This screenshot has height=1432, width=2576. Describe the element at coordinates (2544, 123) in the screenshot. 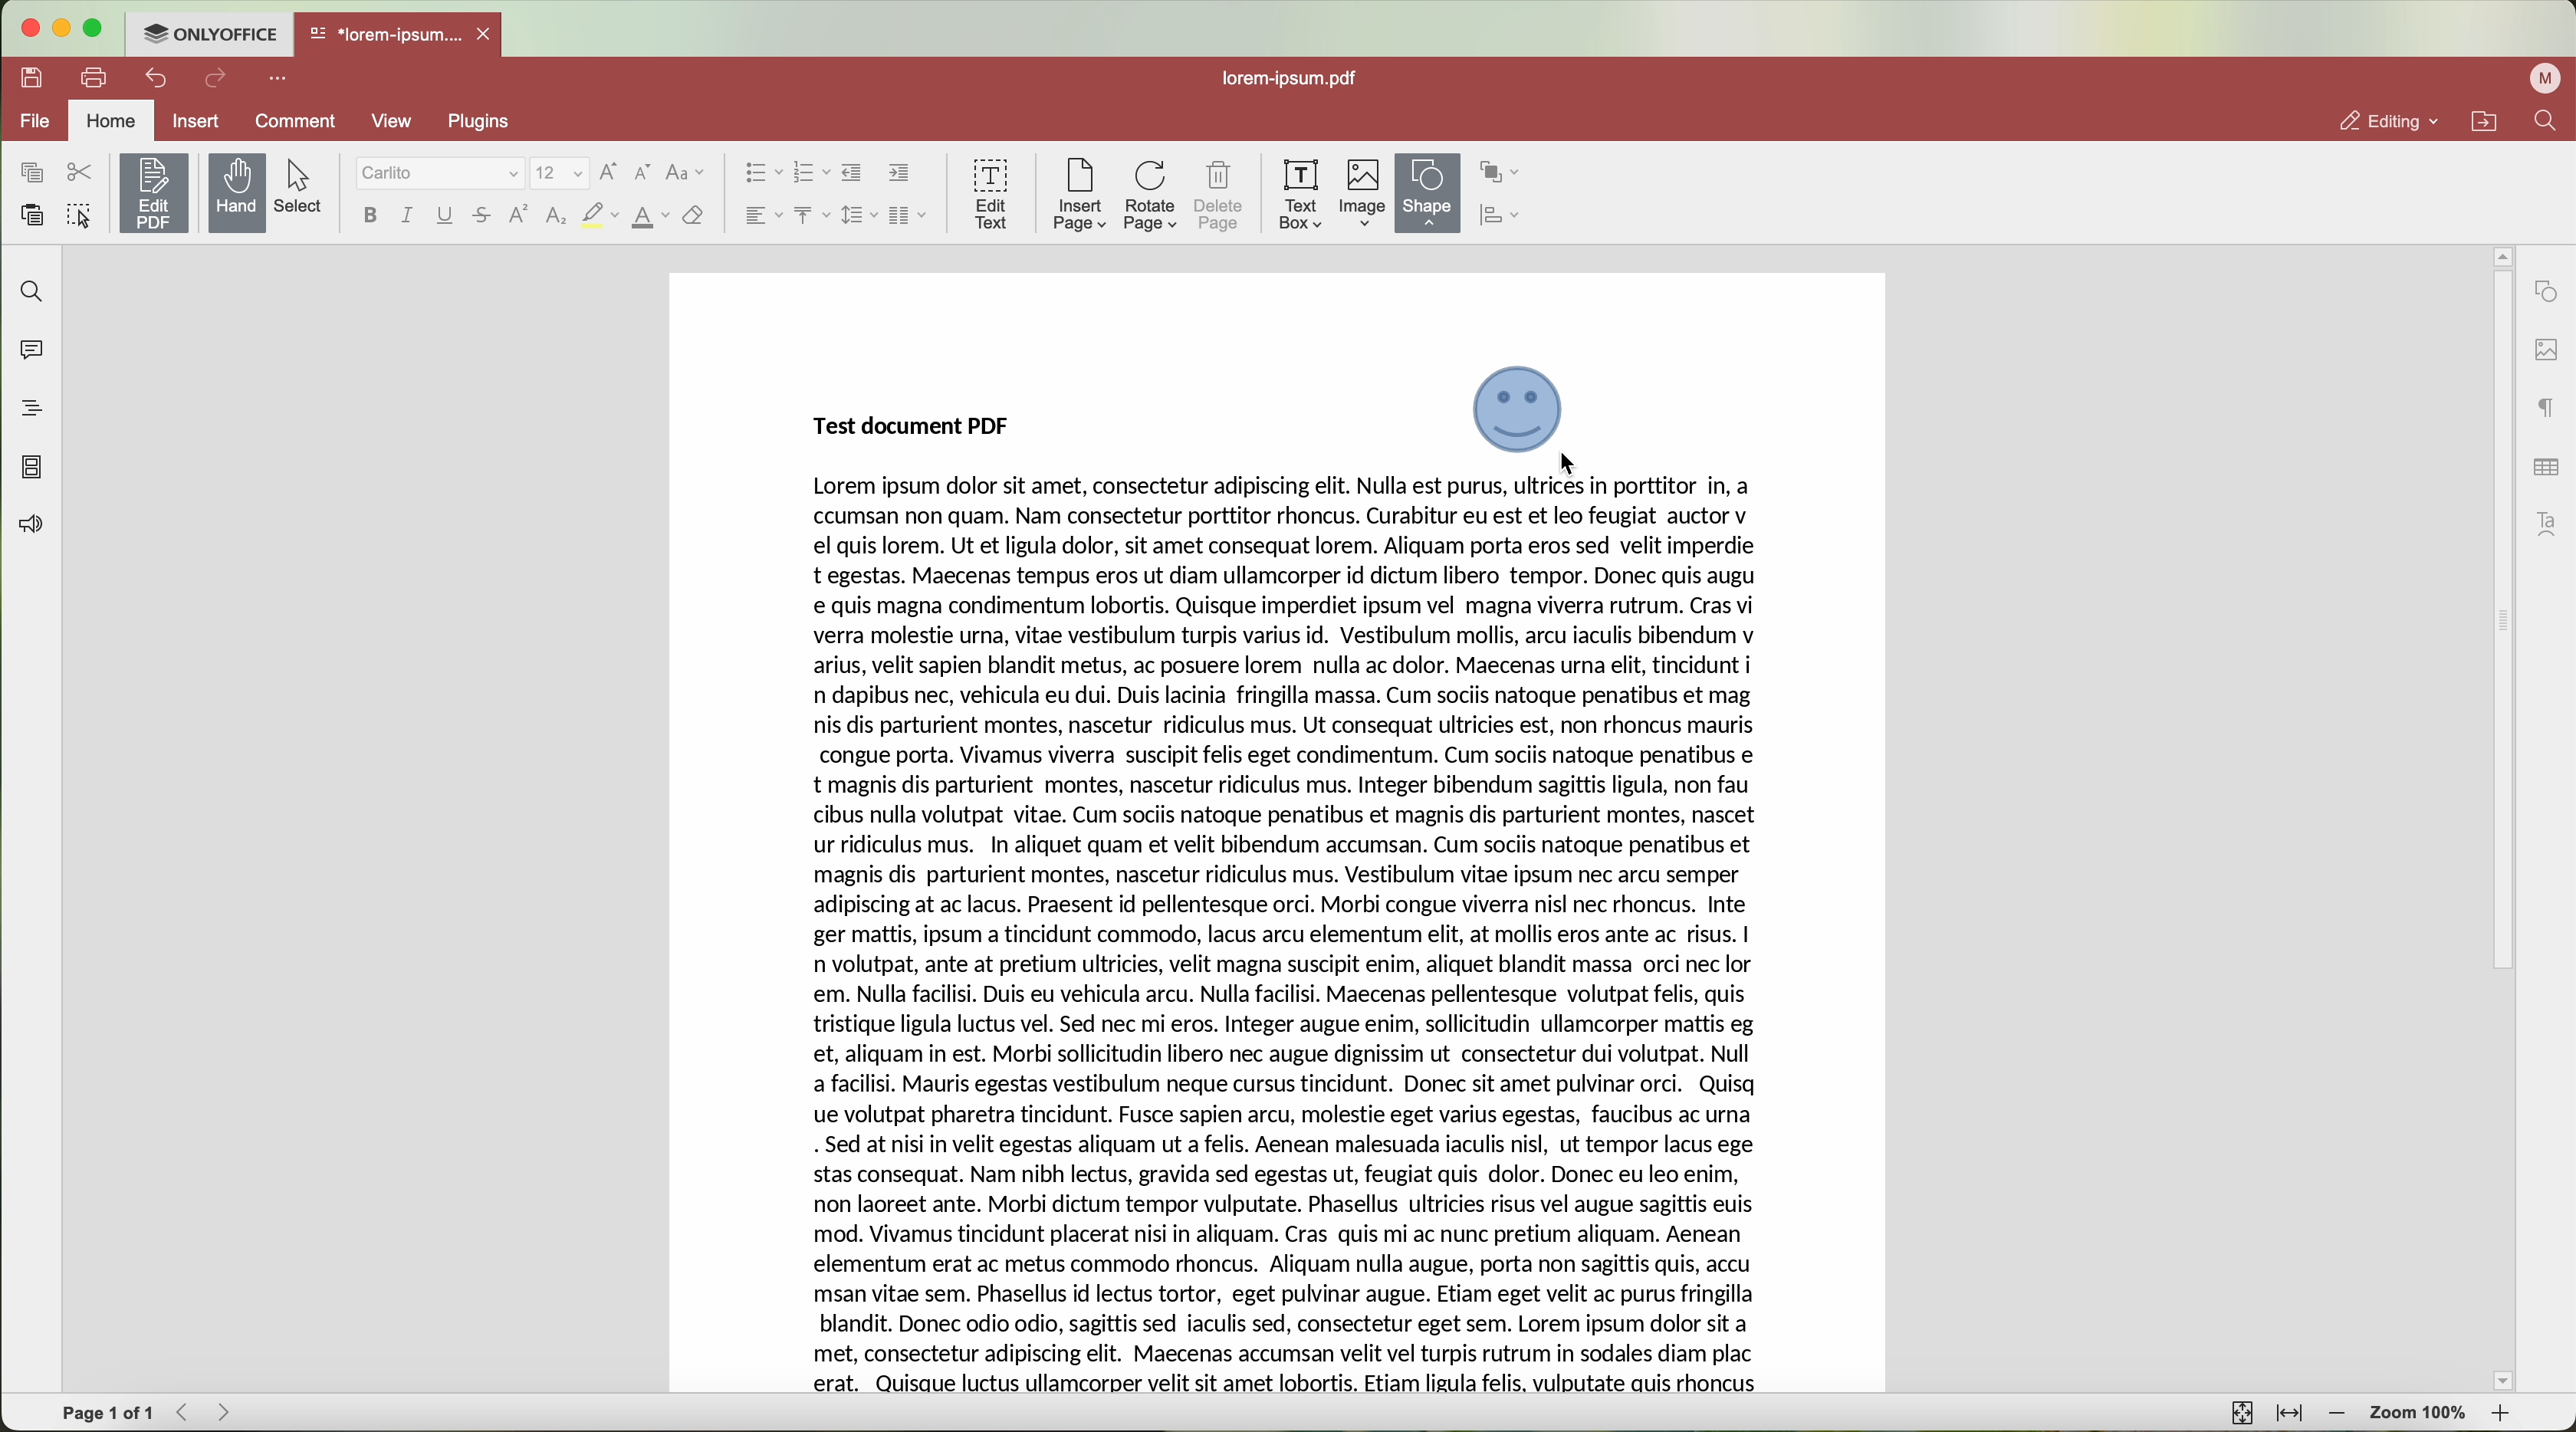

I see `find` at that location.